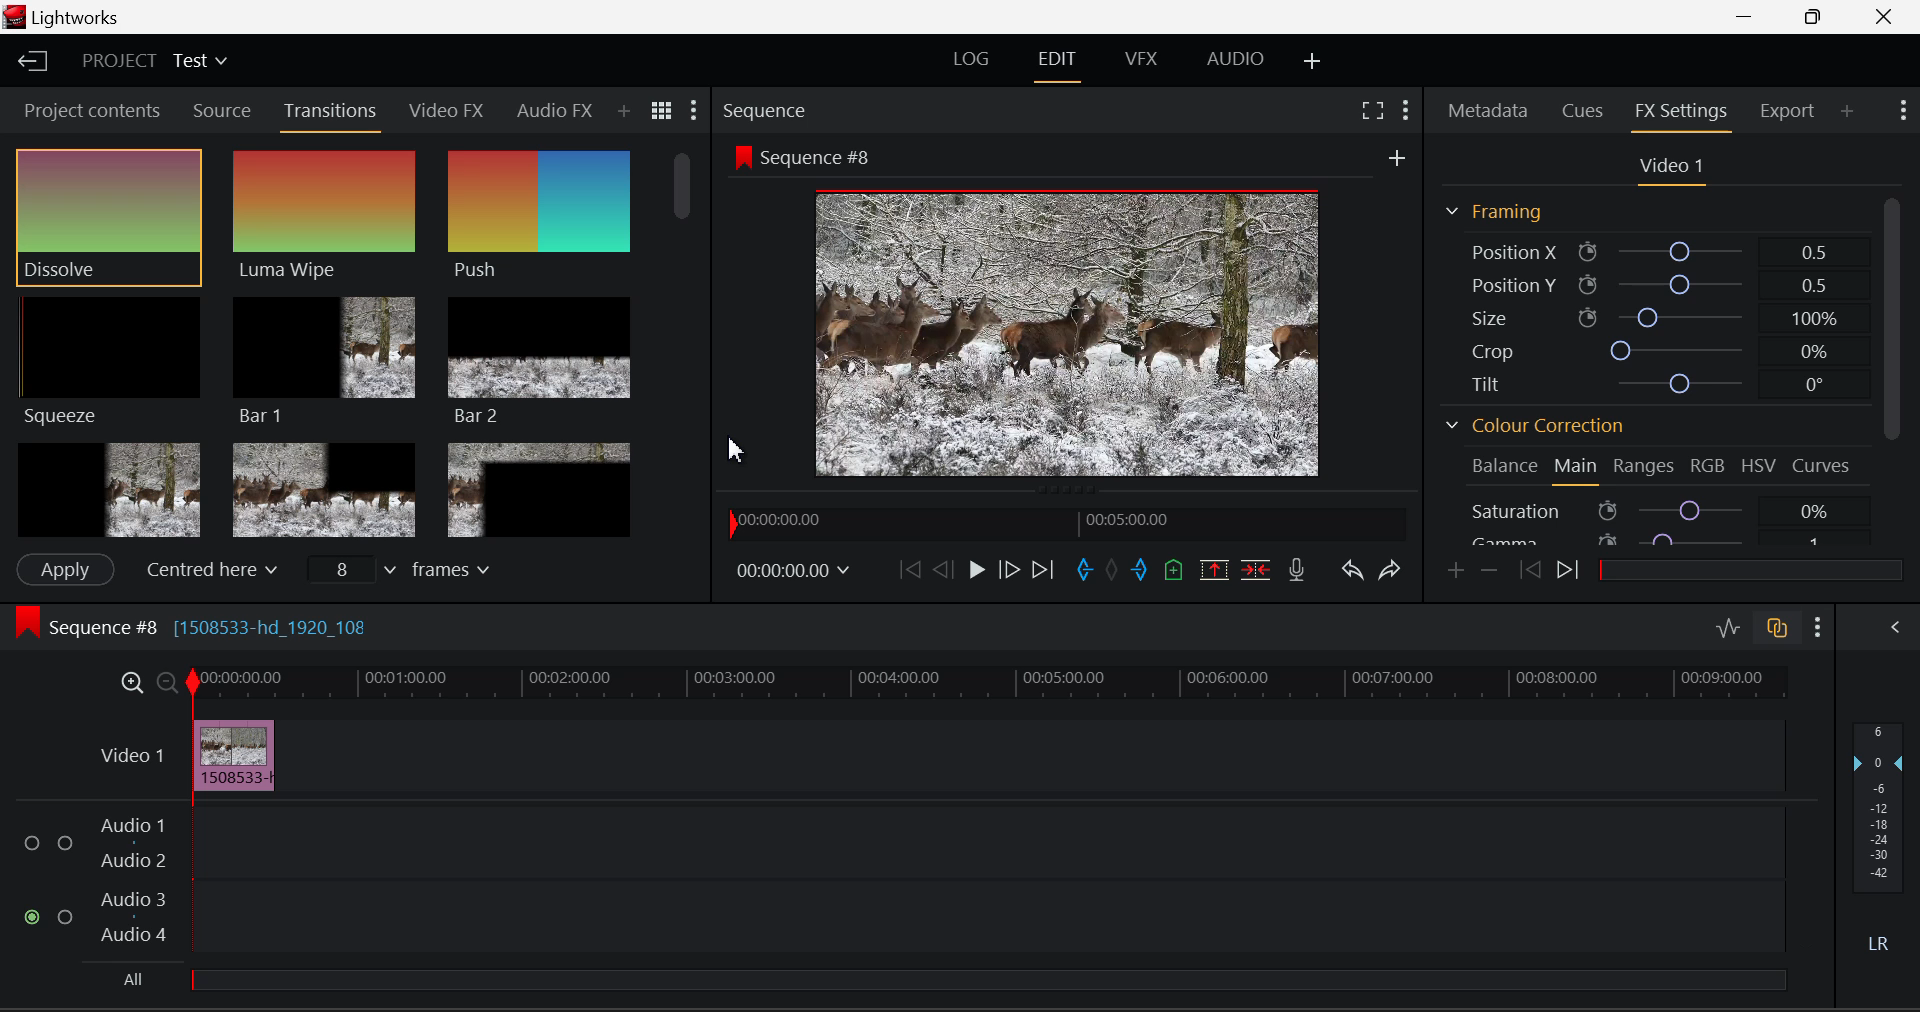 The width and height of the screenshot is (1920, 1012). I want to click on Remove all marks, so click(1114, 573).